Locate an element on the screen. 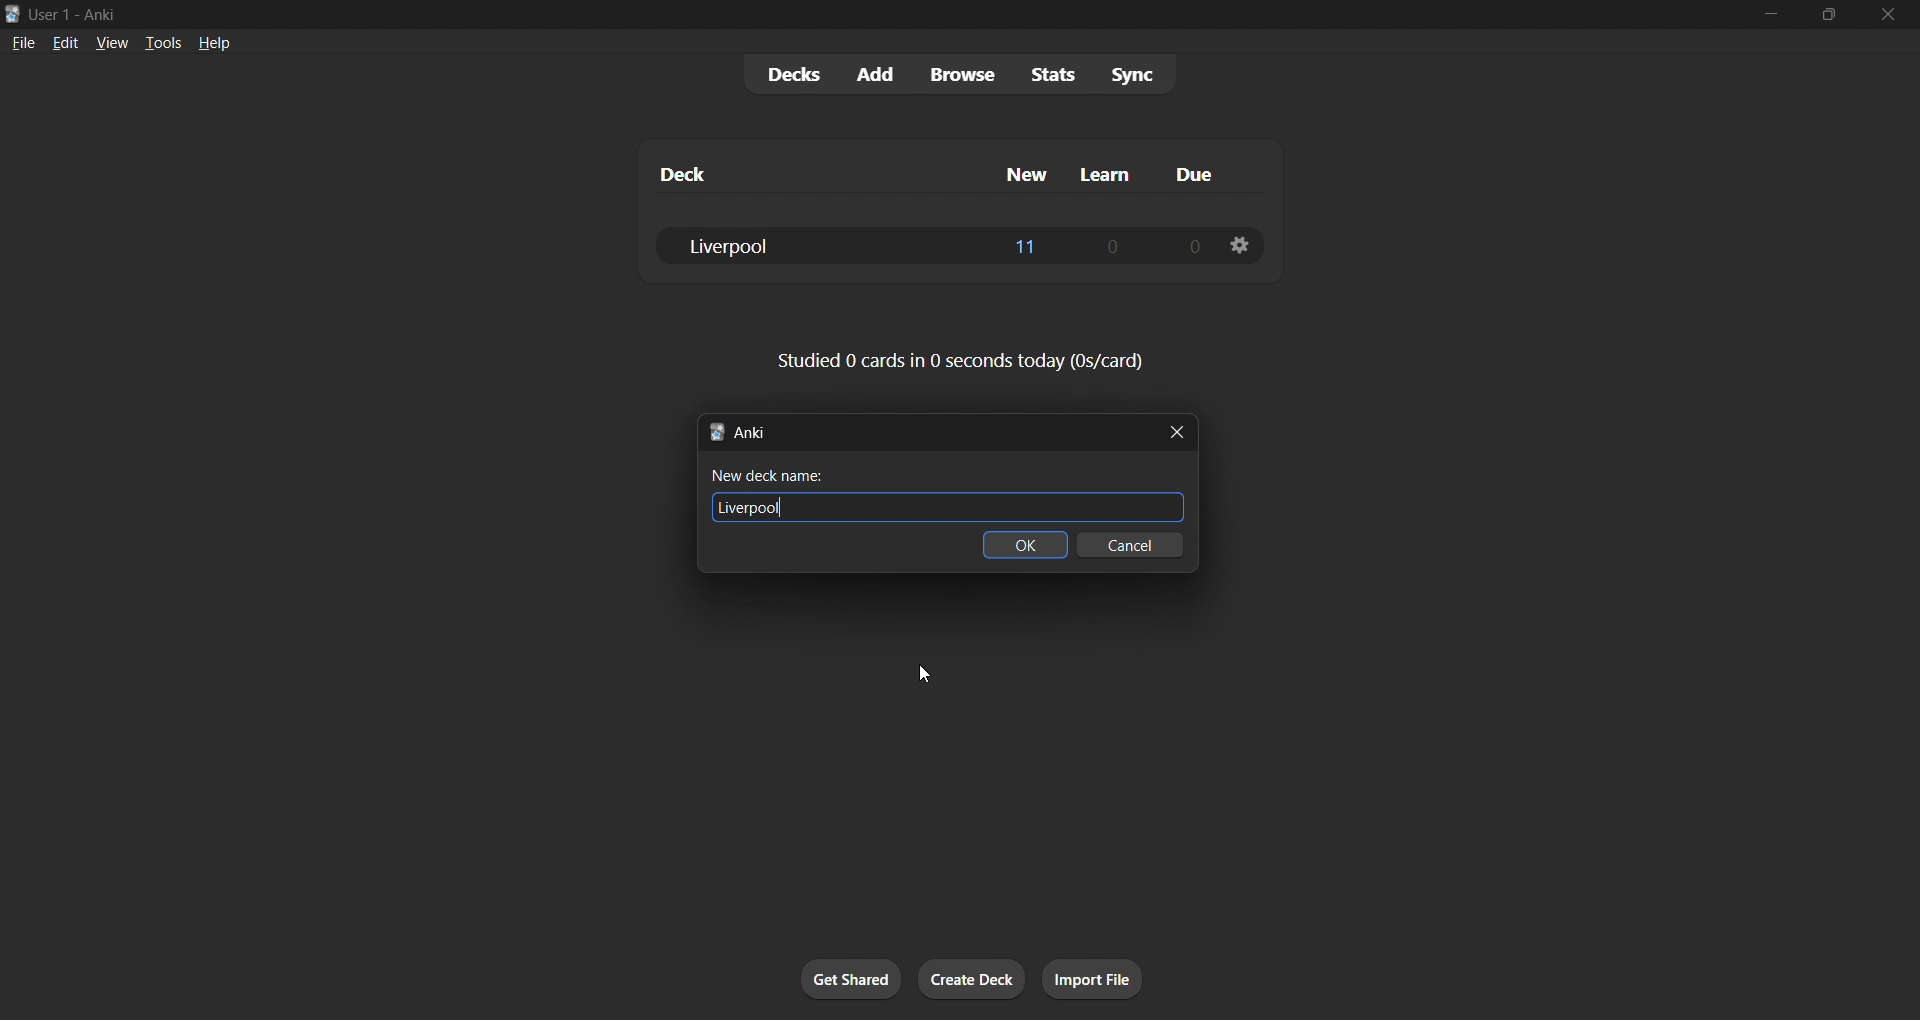 The height and width of the screenshot is (1020, 1920). due column is located at coordinates (1205, 176).